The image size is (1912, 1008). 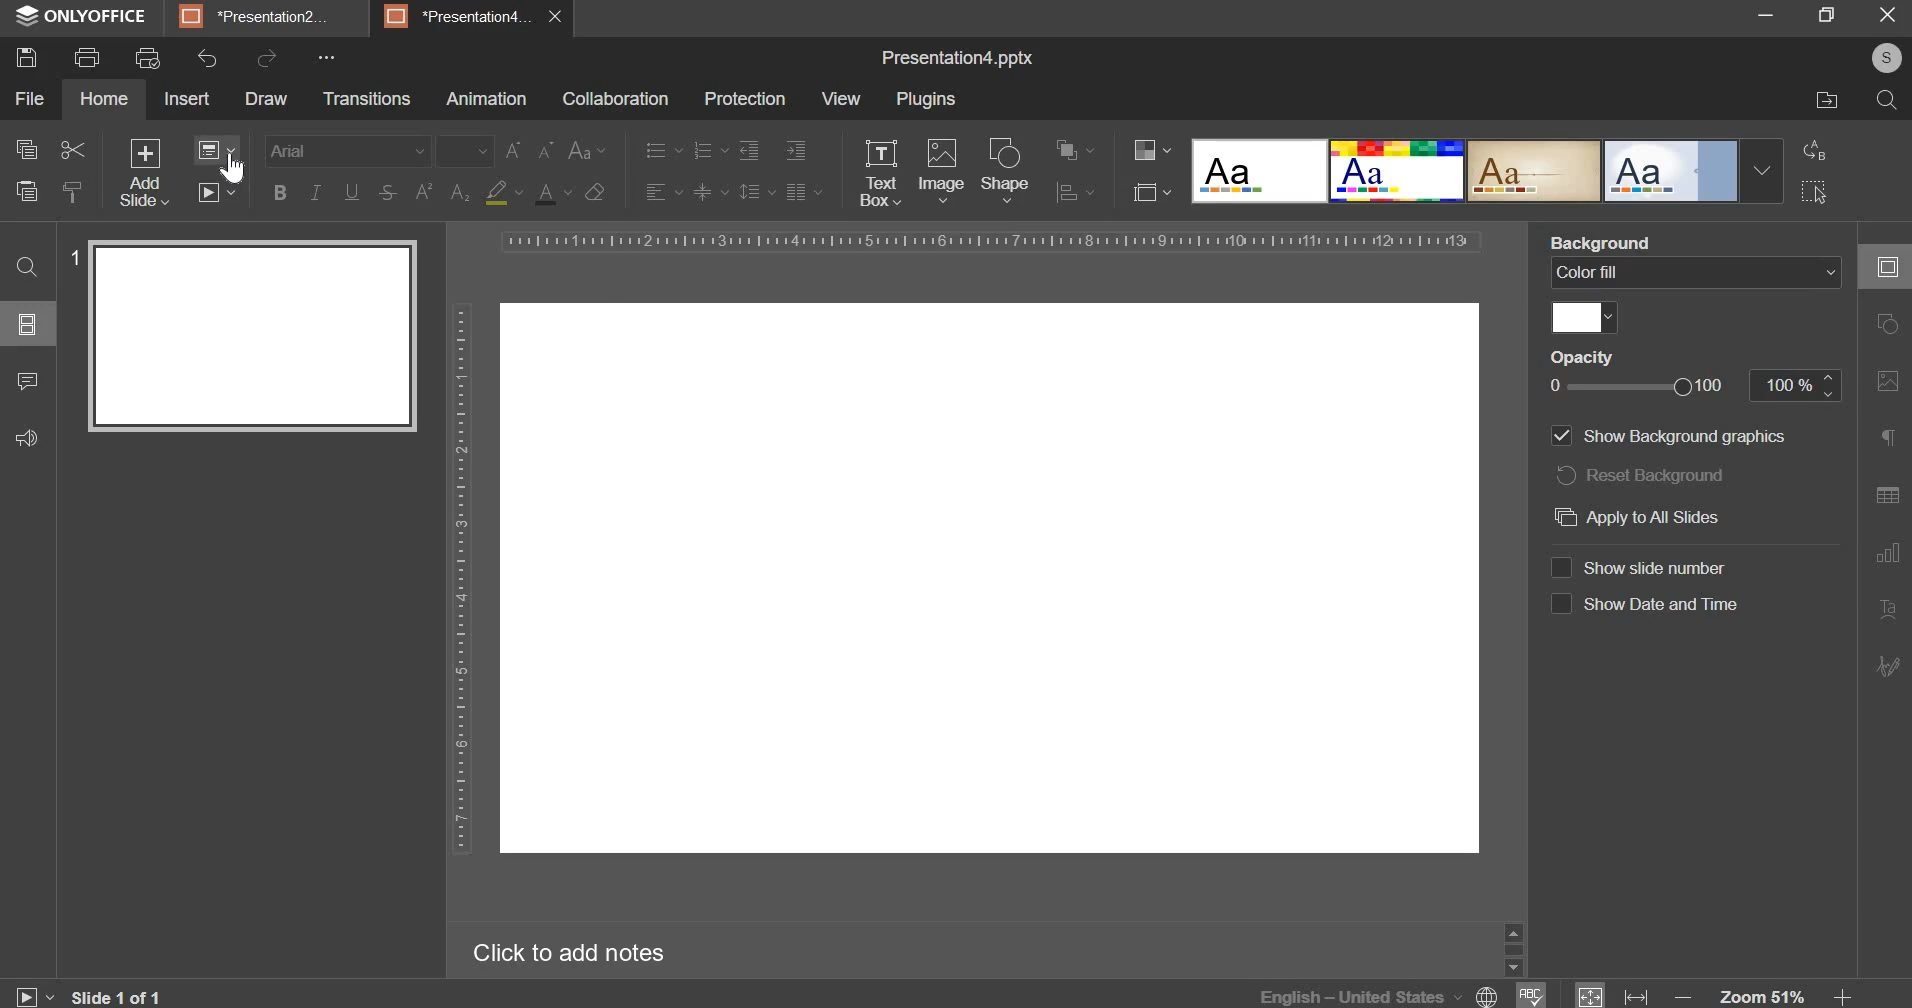 I want to click on find, so click(x=28, y=265).